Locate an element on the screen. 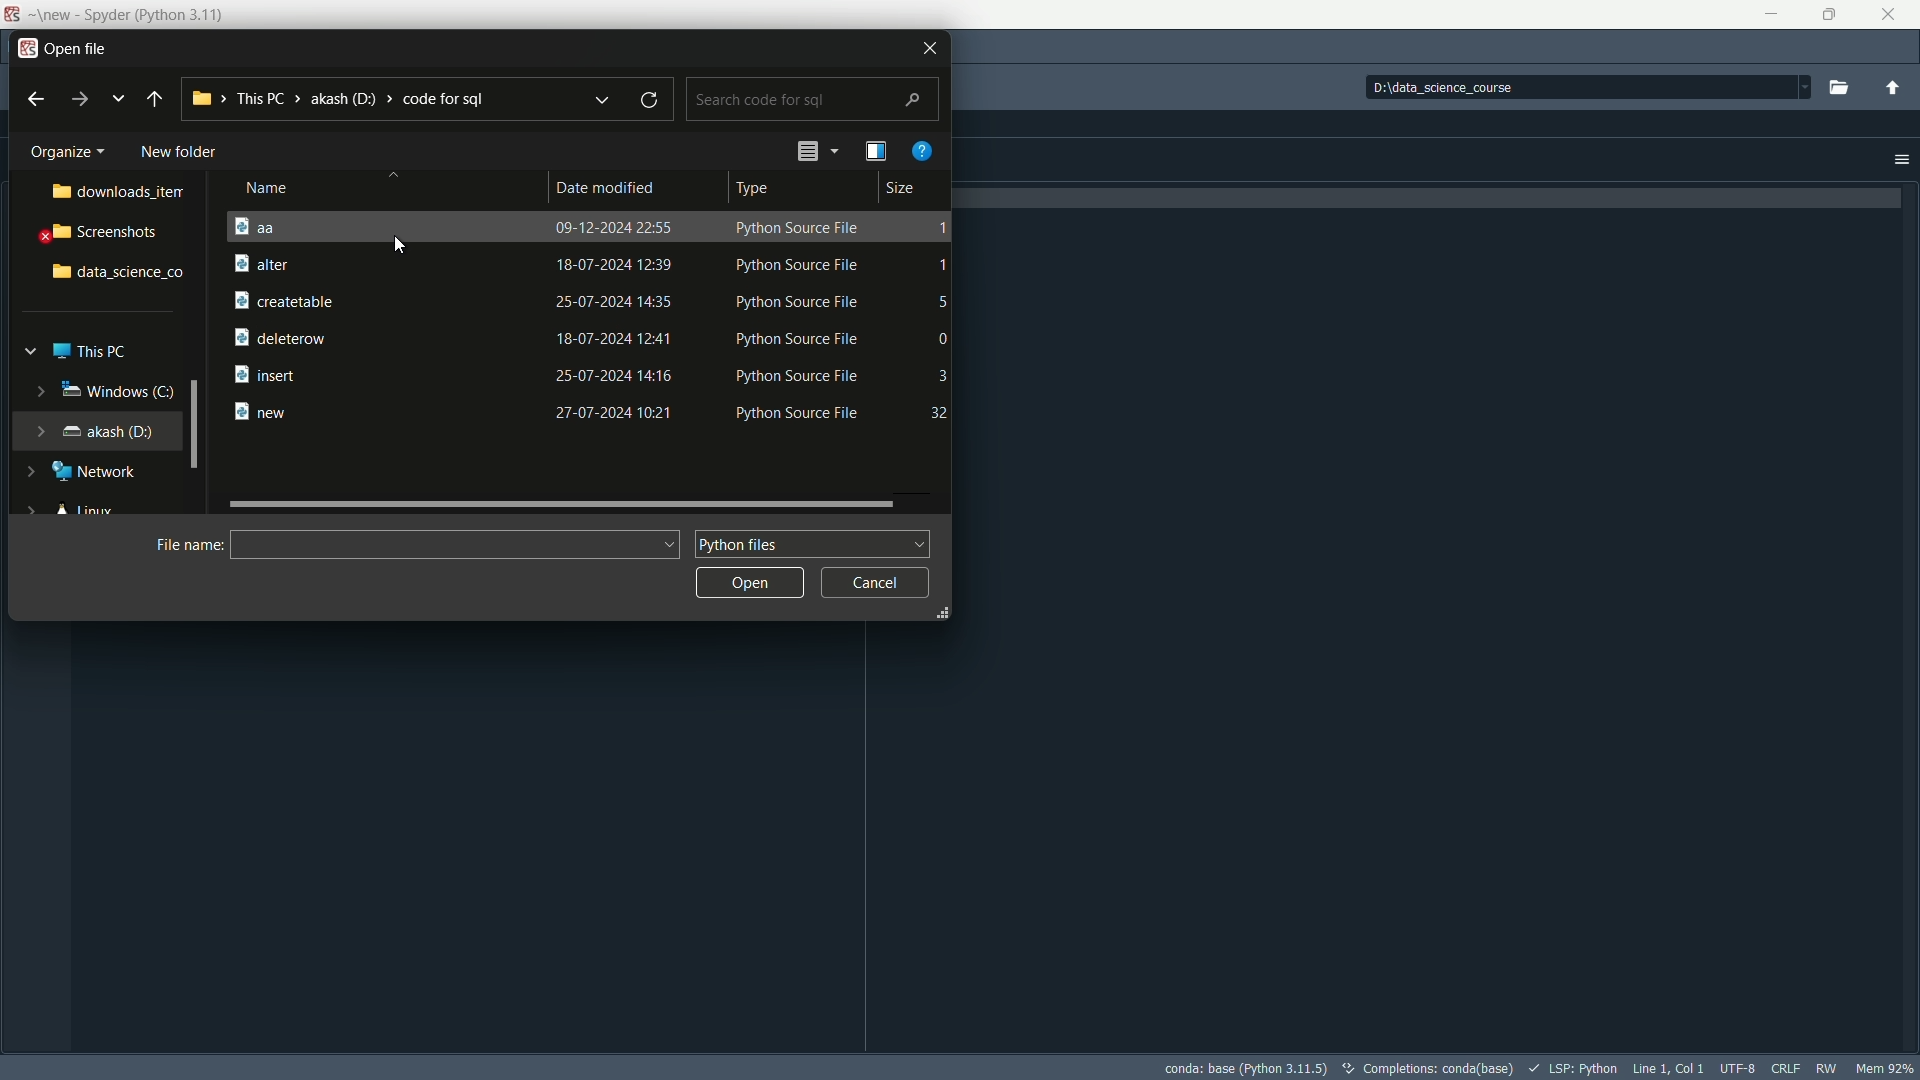 This screenshot has height=1080, width=1920. Menu is located at coordinates (877, 151).